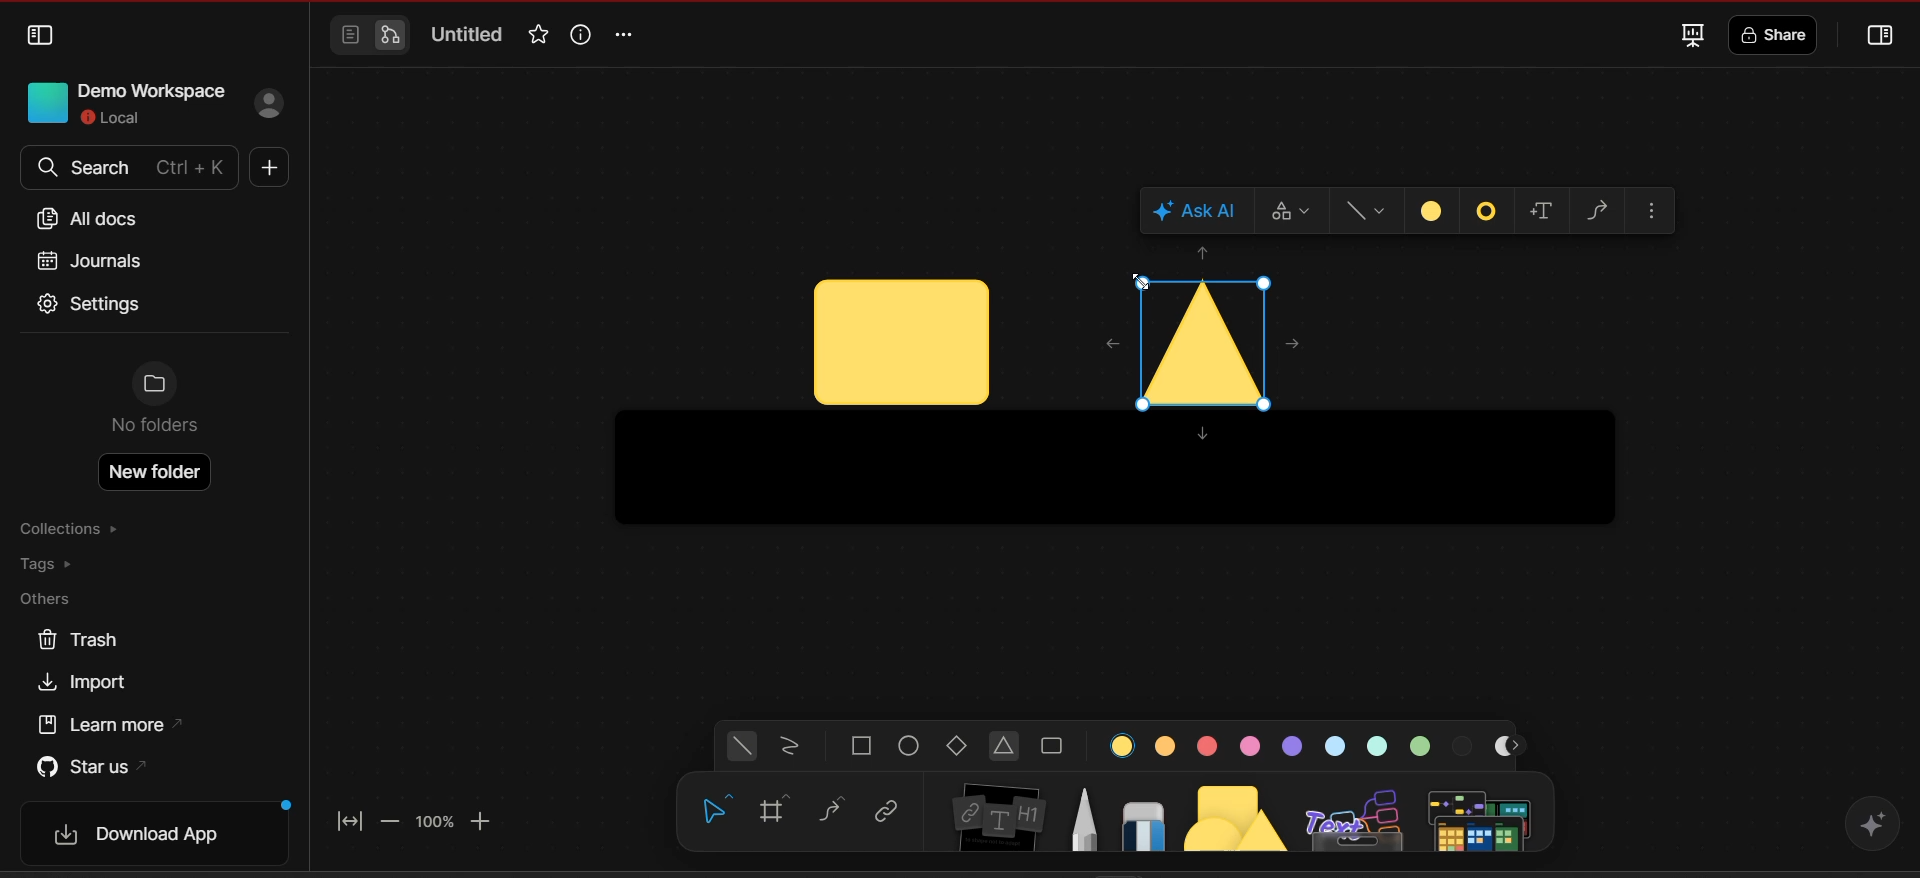  What do you see at coordinates (1546, 212) in the screenshot?
I see `add text` at bounding box center [1546, 212].